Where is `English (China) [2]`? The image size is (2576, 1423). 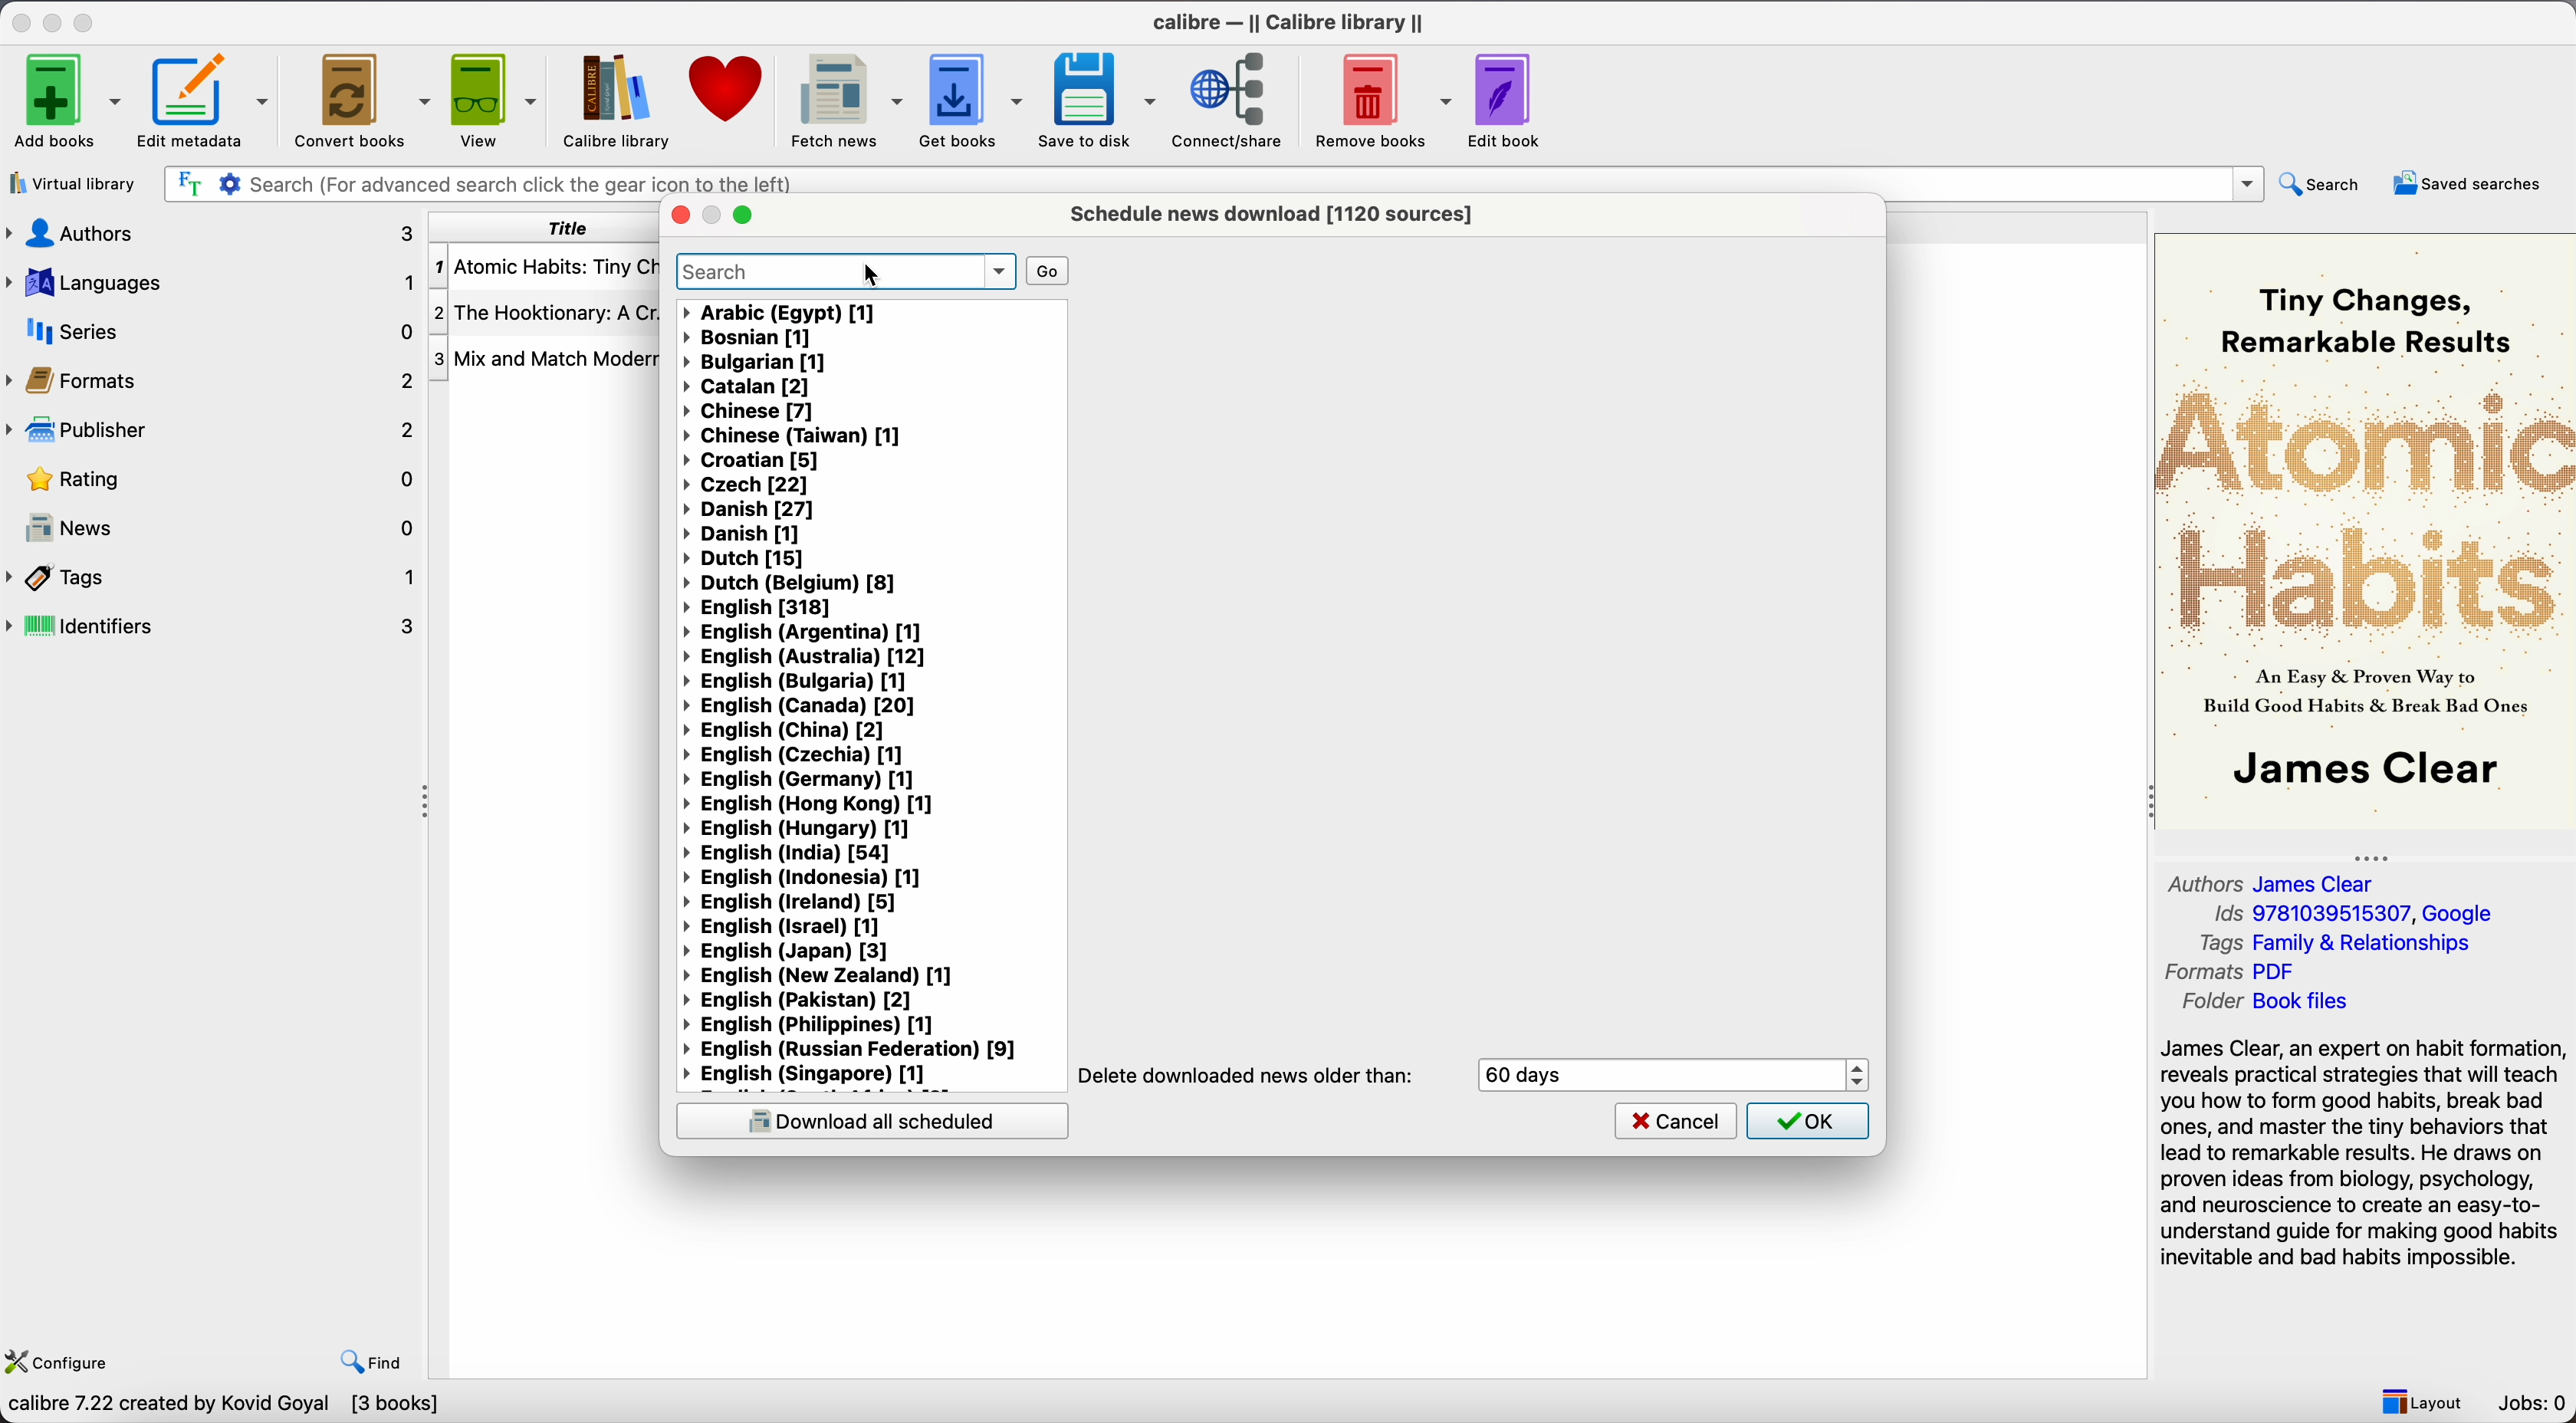 English (China) [2] is located at coordinates (784, 731).